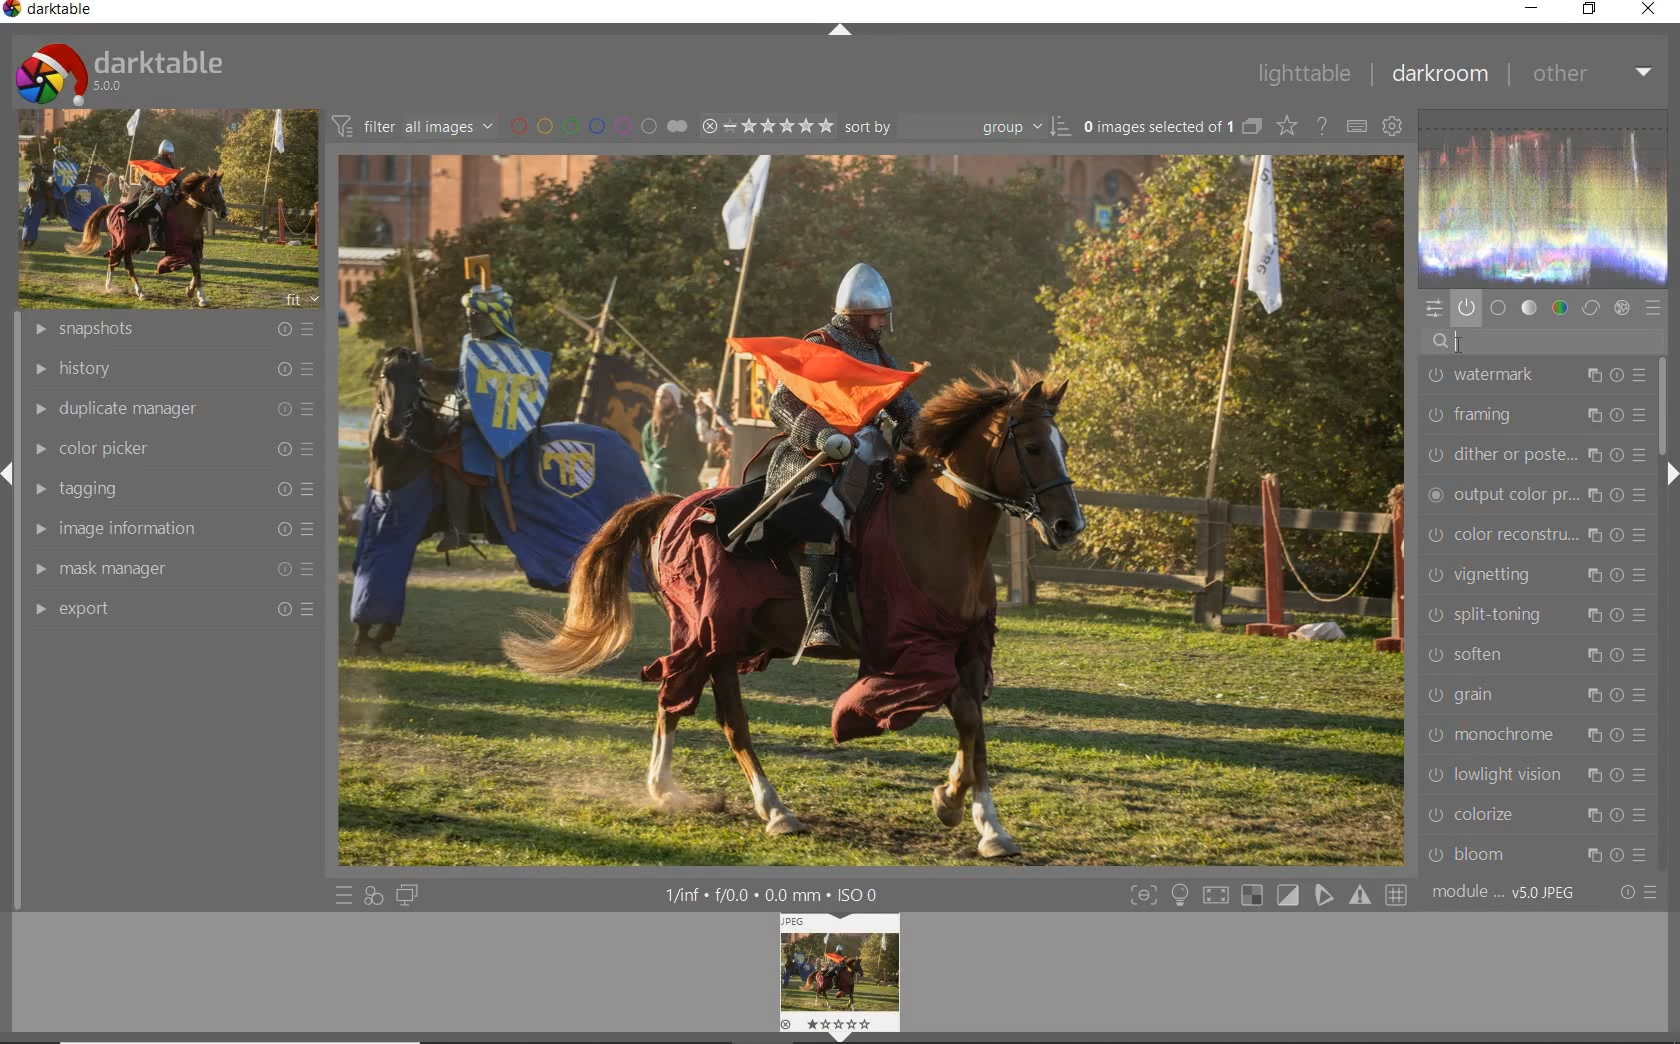 The image size is (1680, 1044). I want to click on display a second darkroom image widow, so click(409, 895).